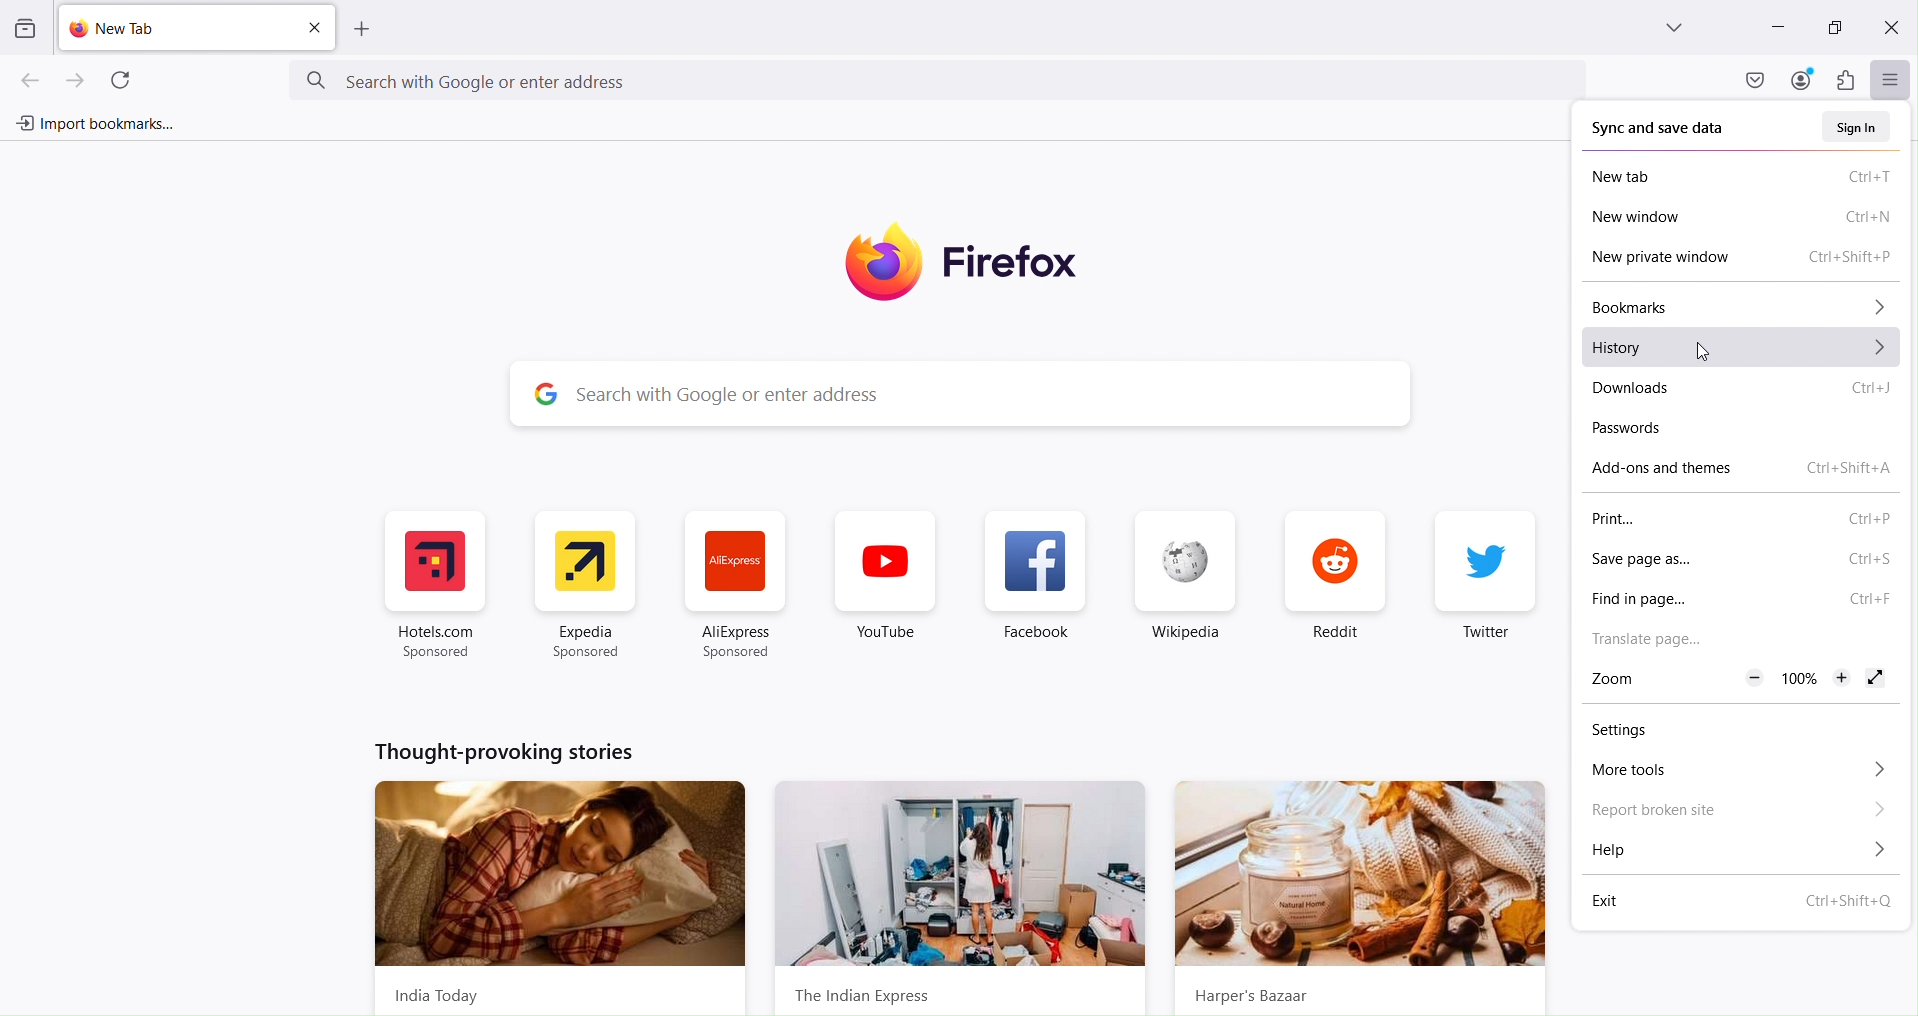 This screenshot has width=1918, height=1016. Describe the element at coordinates (940, 81) in the screenshot. I see `Search google new address` at that location.